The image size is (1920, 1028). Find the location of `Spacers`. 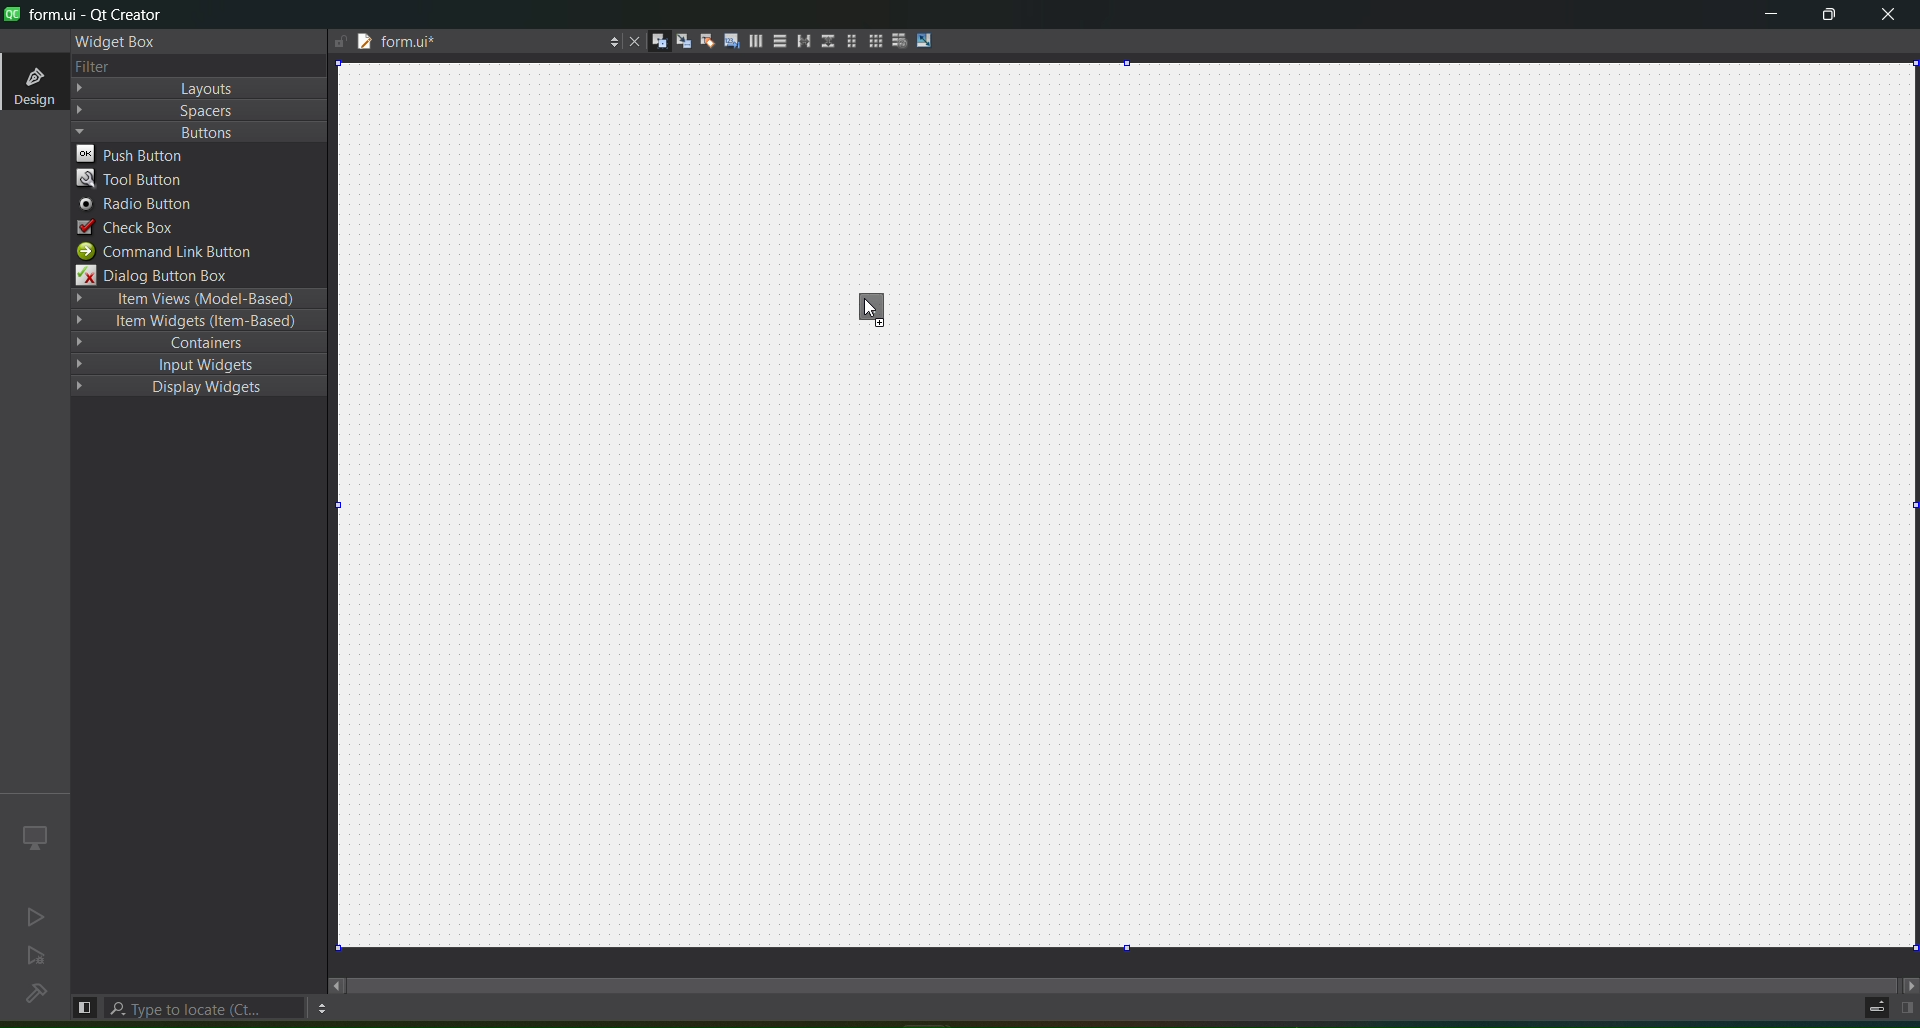

Spacers is located at coordinates (201, 111).